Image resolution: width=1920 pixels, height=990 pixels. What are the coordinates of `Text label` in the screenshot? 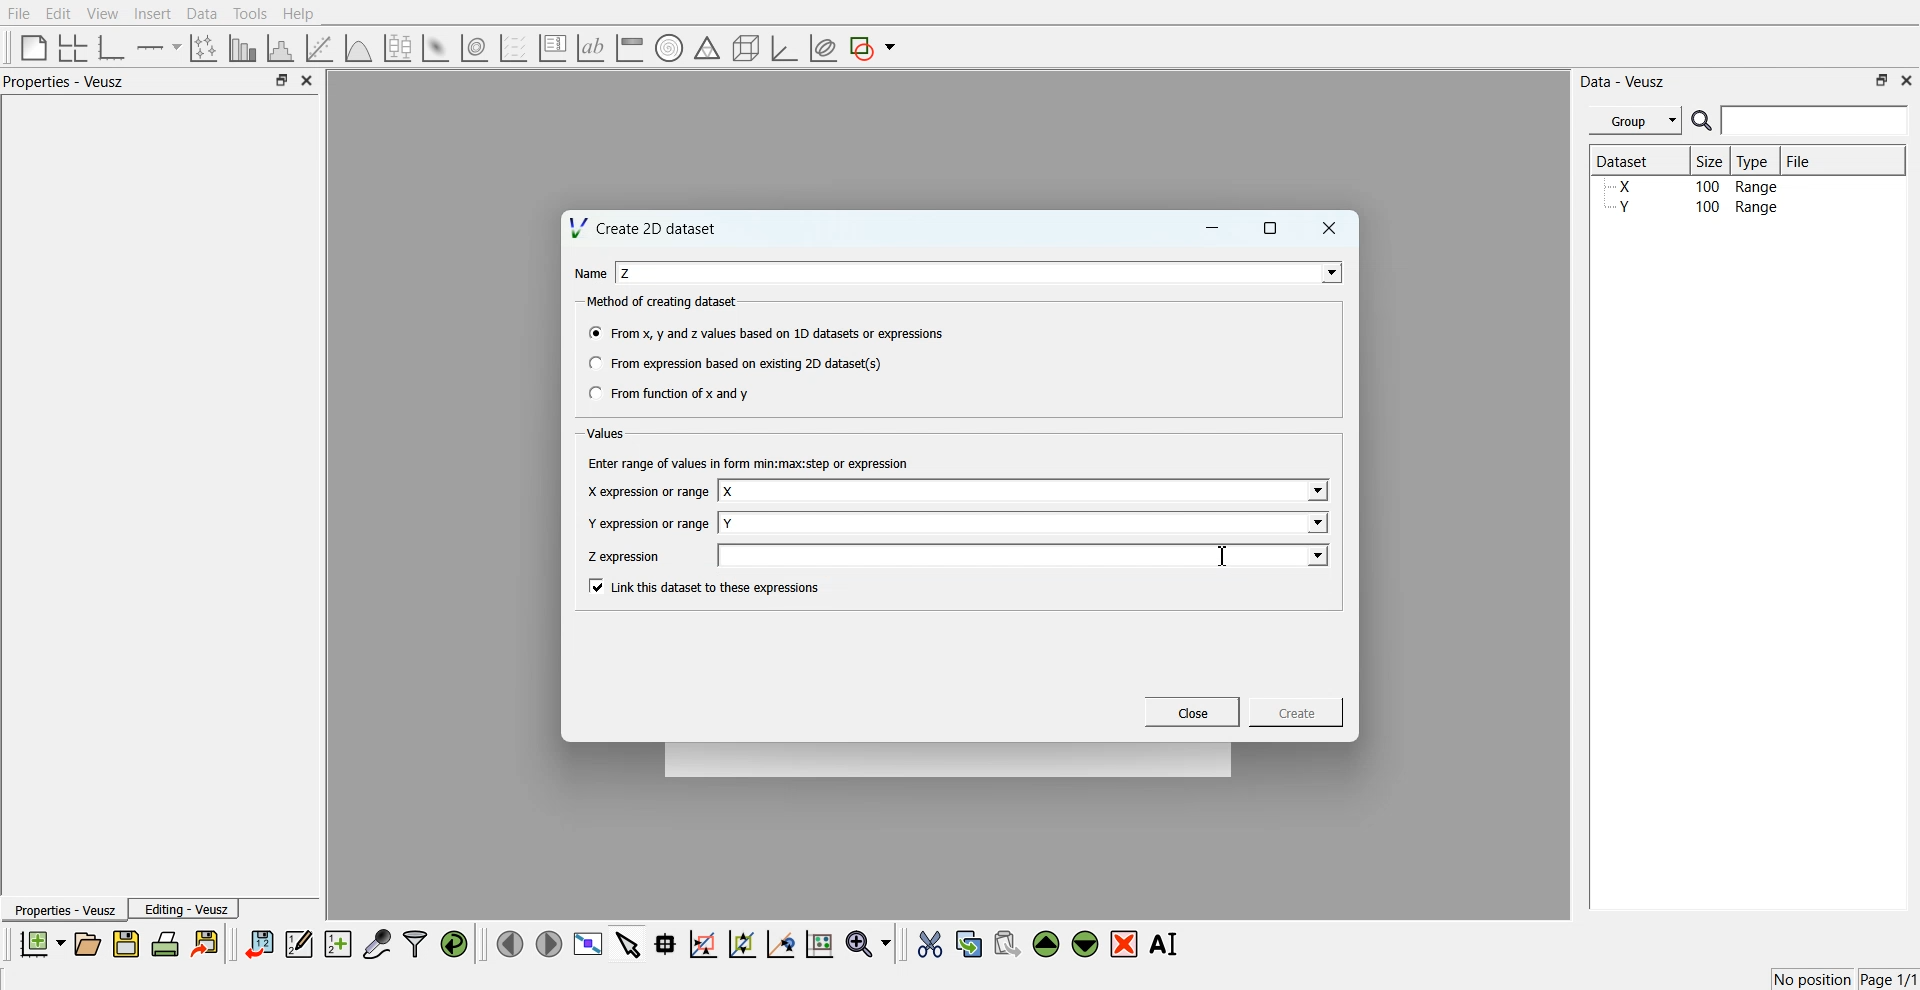 It's located at (591, 48).